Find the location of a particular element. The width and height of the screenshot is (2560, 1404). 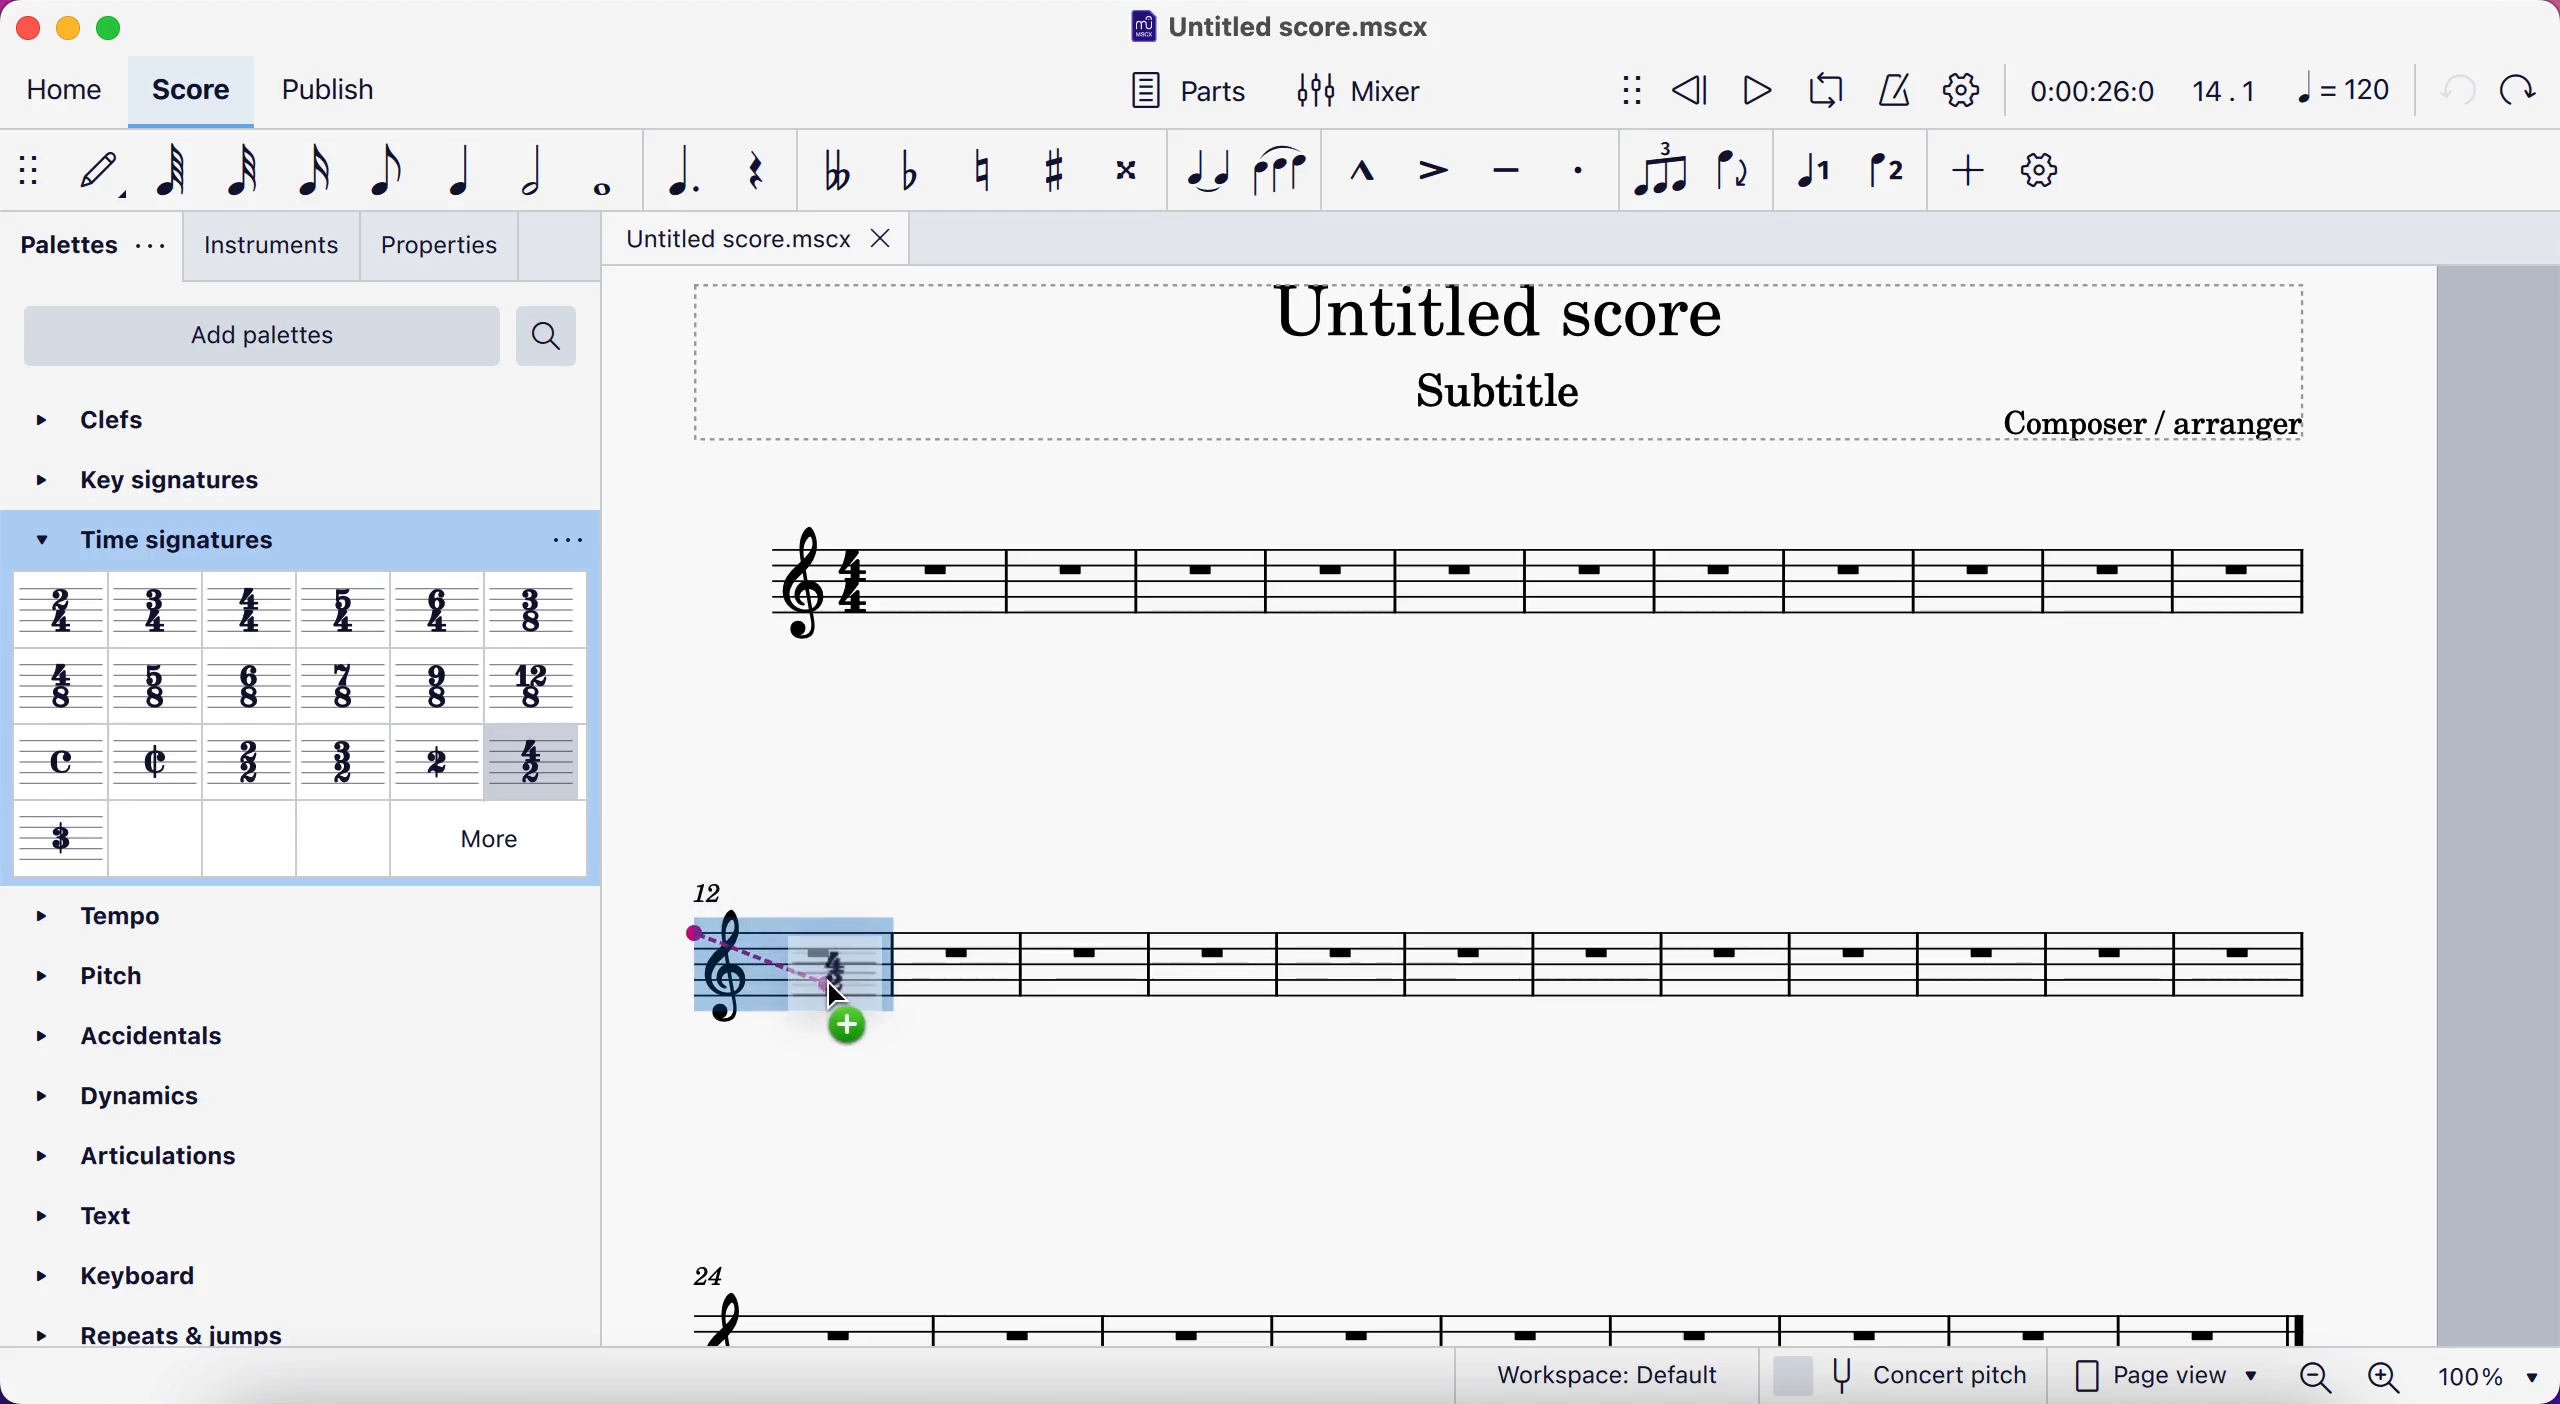

» Keyboard is located at coordinates (117, 1276).